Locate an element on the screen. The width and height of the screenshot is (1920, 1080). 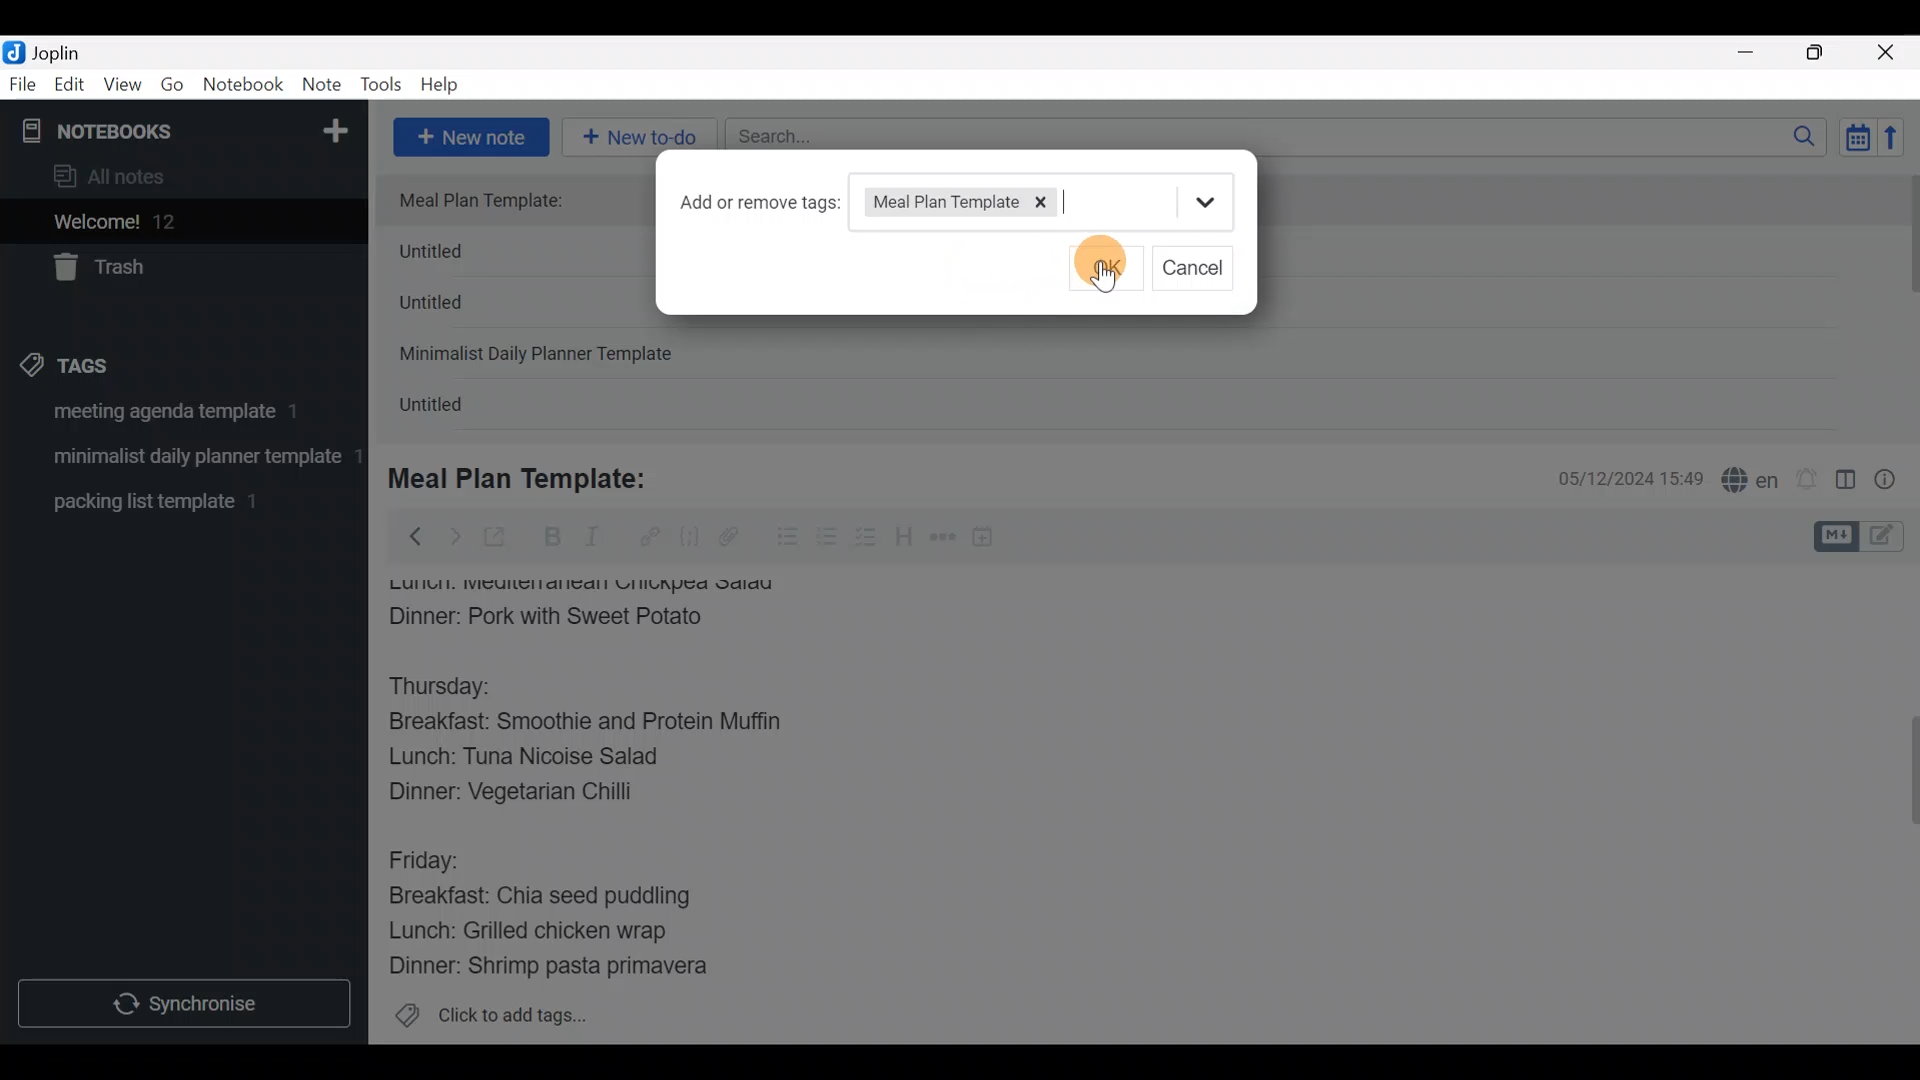
Search bar is located at coordinates (1281, 134).